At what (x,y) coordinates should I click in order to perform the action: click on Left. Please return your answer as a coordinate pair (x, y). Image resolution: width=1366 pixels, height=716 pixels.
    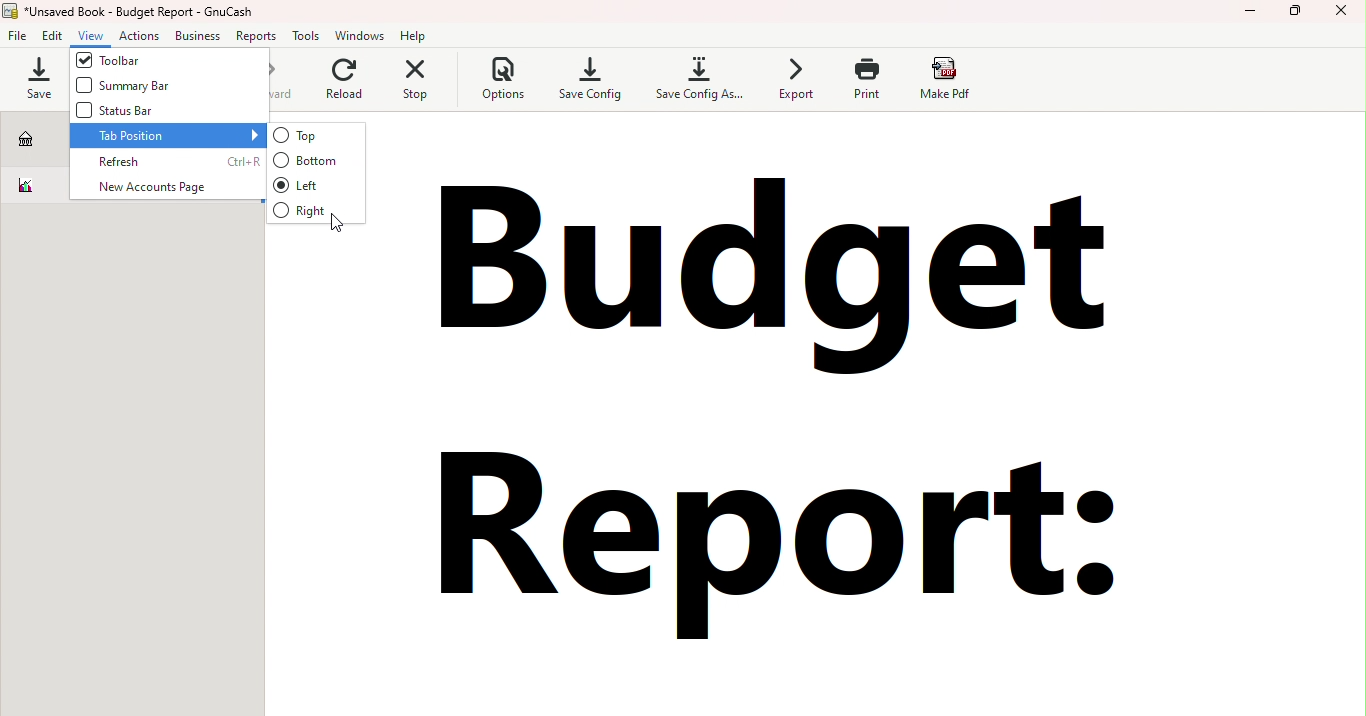
    Looking at the image, I should click on (318, 186).